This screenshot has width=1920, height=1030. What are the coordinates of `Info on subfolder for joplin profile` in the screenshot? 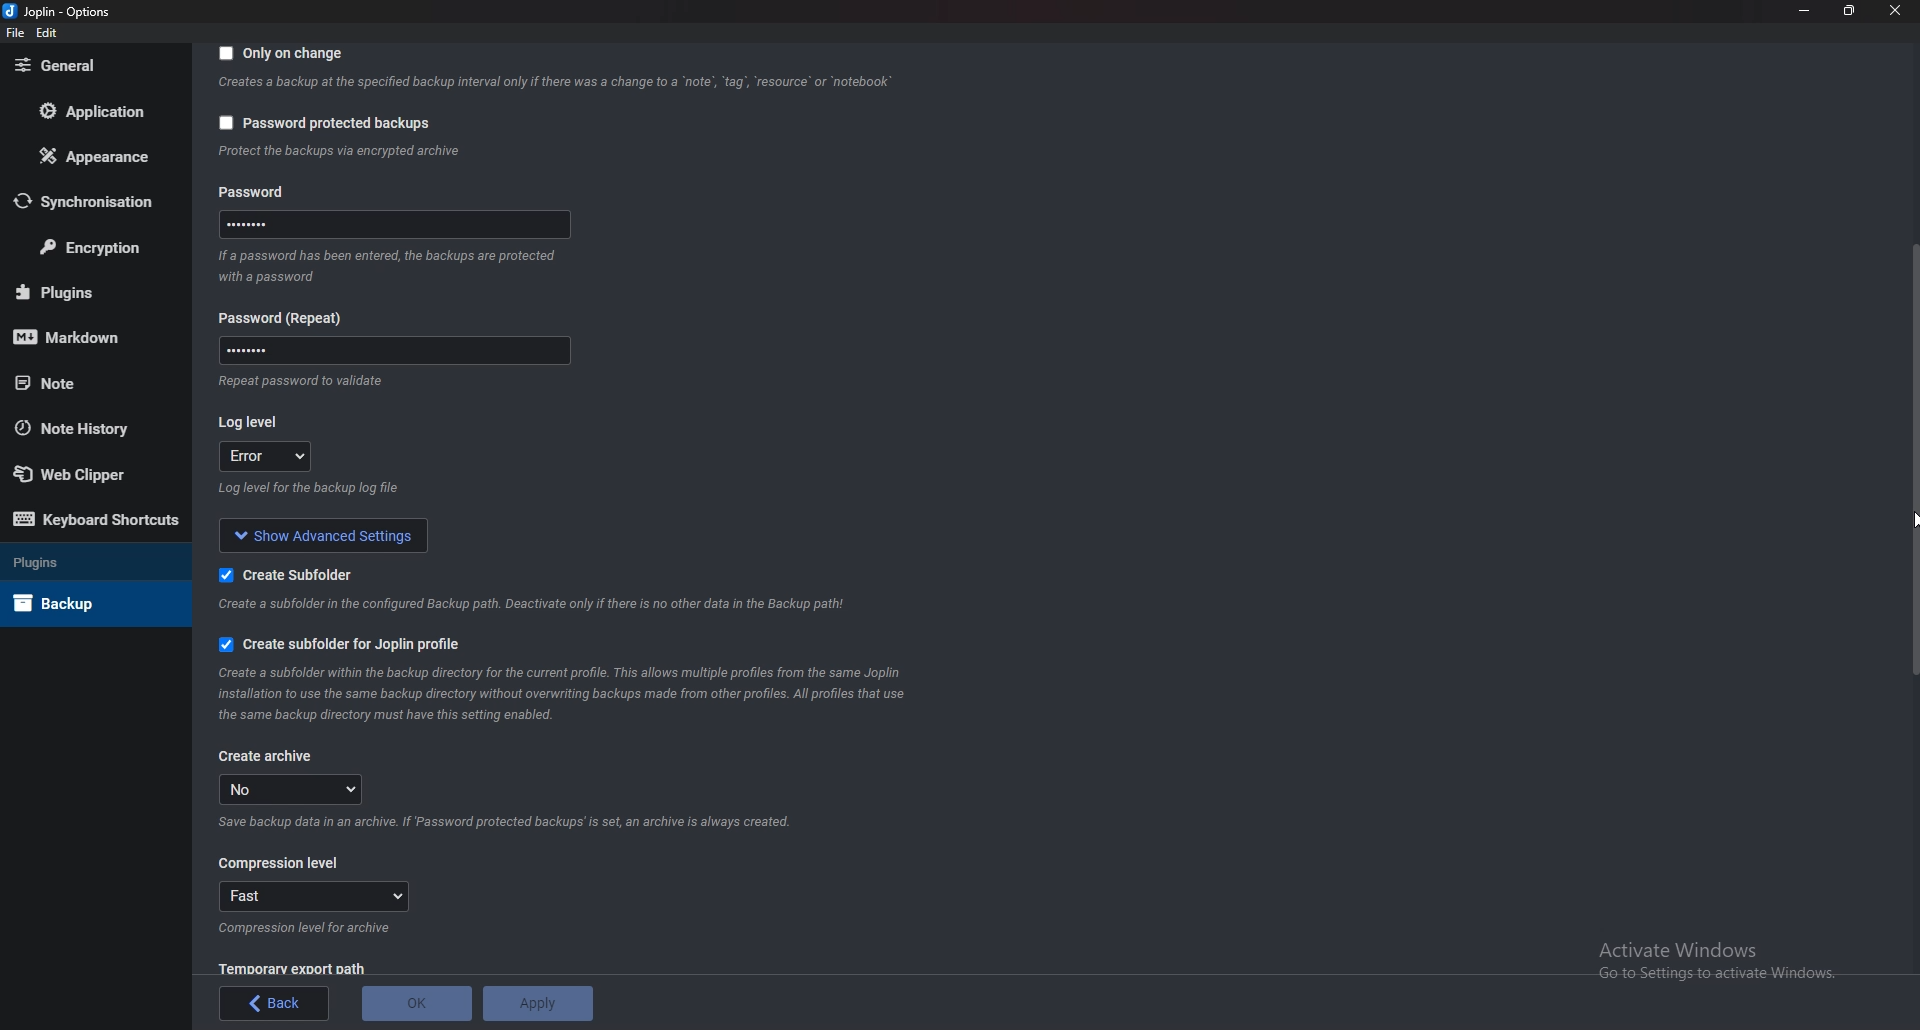 It's located at (580, 694).